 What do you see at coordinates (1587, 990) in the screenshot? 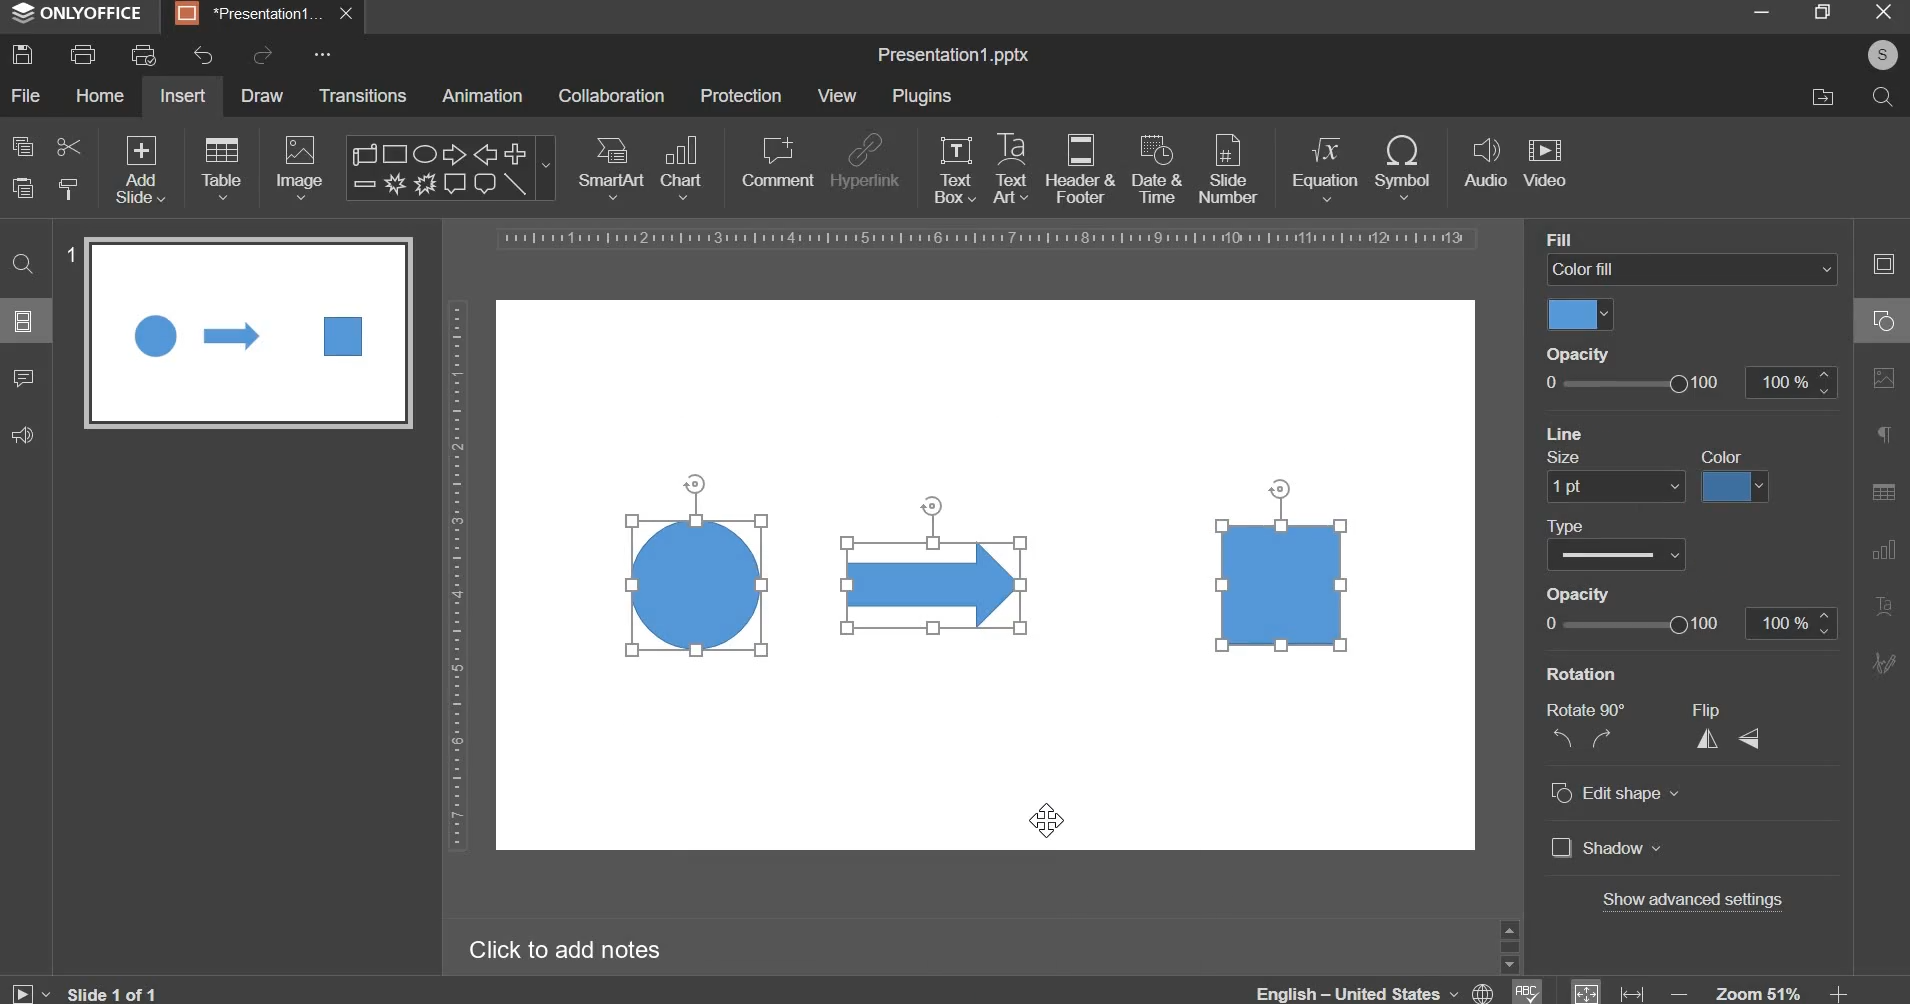
I see `fit to screen` at bounding box center [1587, 990].